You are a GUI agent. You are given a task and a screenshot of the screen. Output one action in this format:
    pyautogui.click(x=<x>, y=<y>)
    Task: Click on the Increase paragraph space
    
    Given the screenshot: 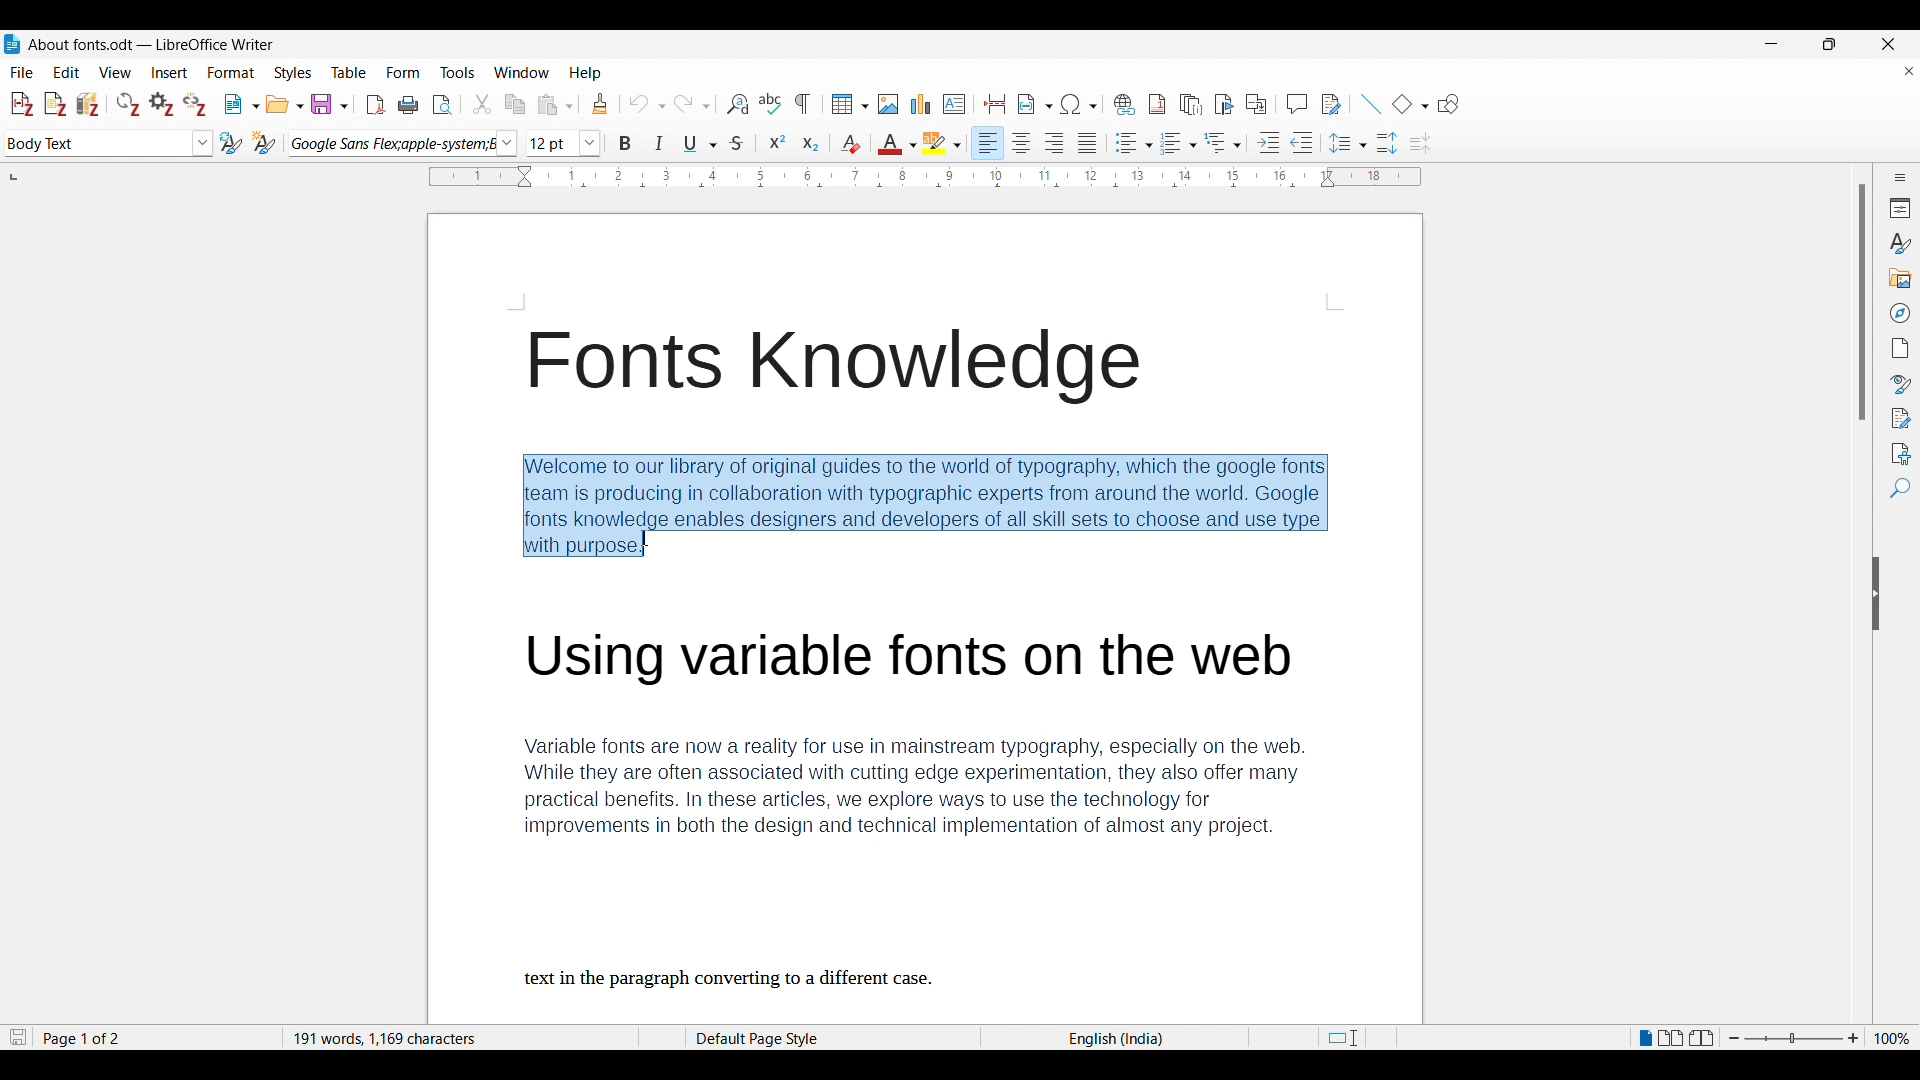 What is the action you would take?
    pyautogui.click(x=1388, y=143)
    